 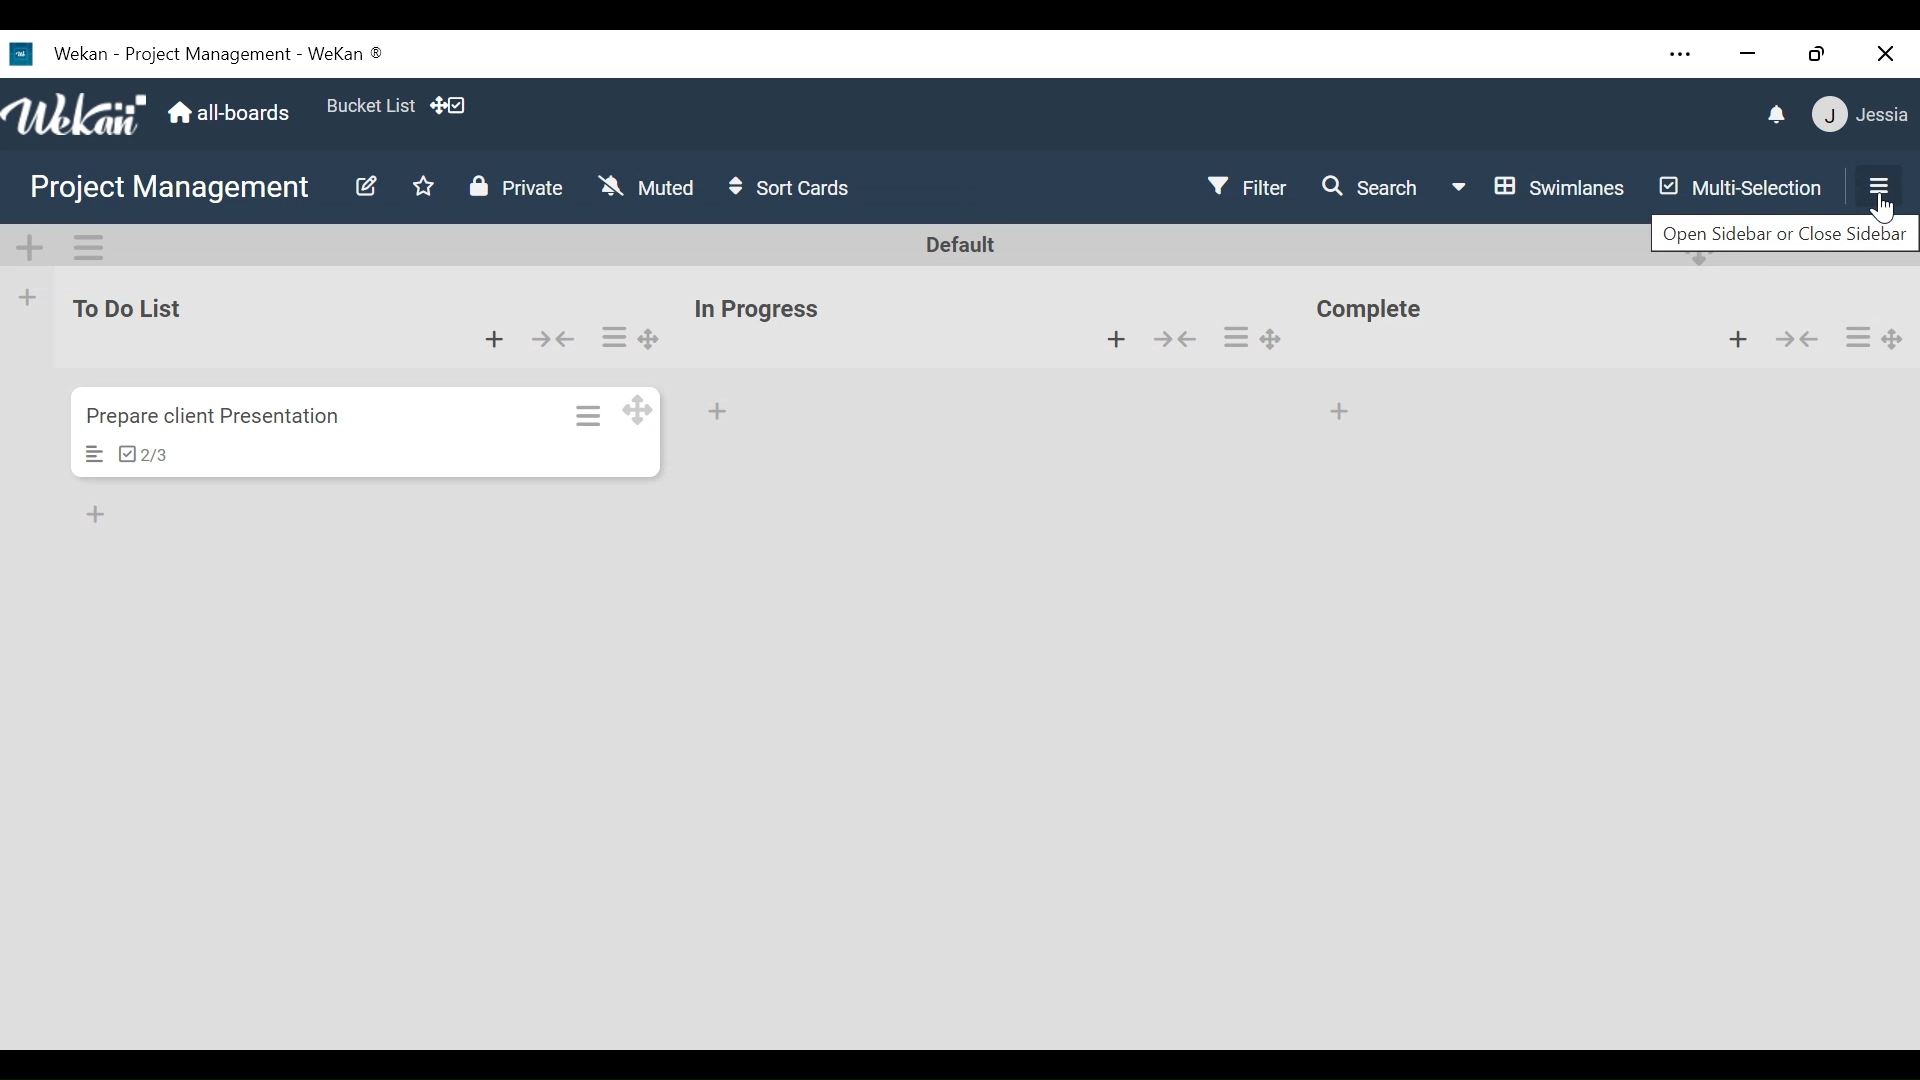 What do you see at coordinates (1736, 190) in the screenshot?
I see `multi selection` at bounding box center [1736, 190].